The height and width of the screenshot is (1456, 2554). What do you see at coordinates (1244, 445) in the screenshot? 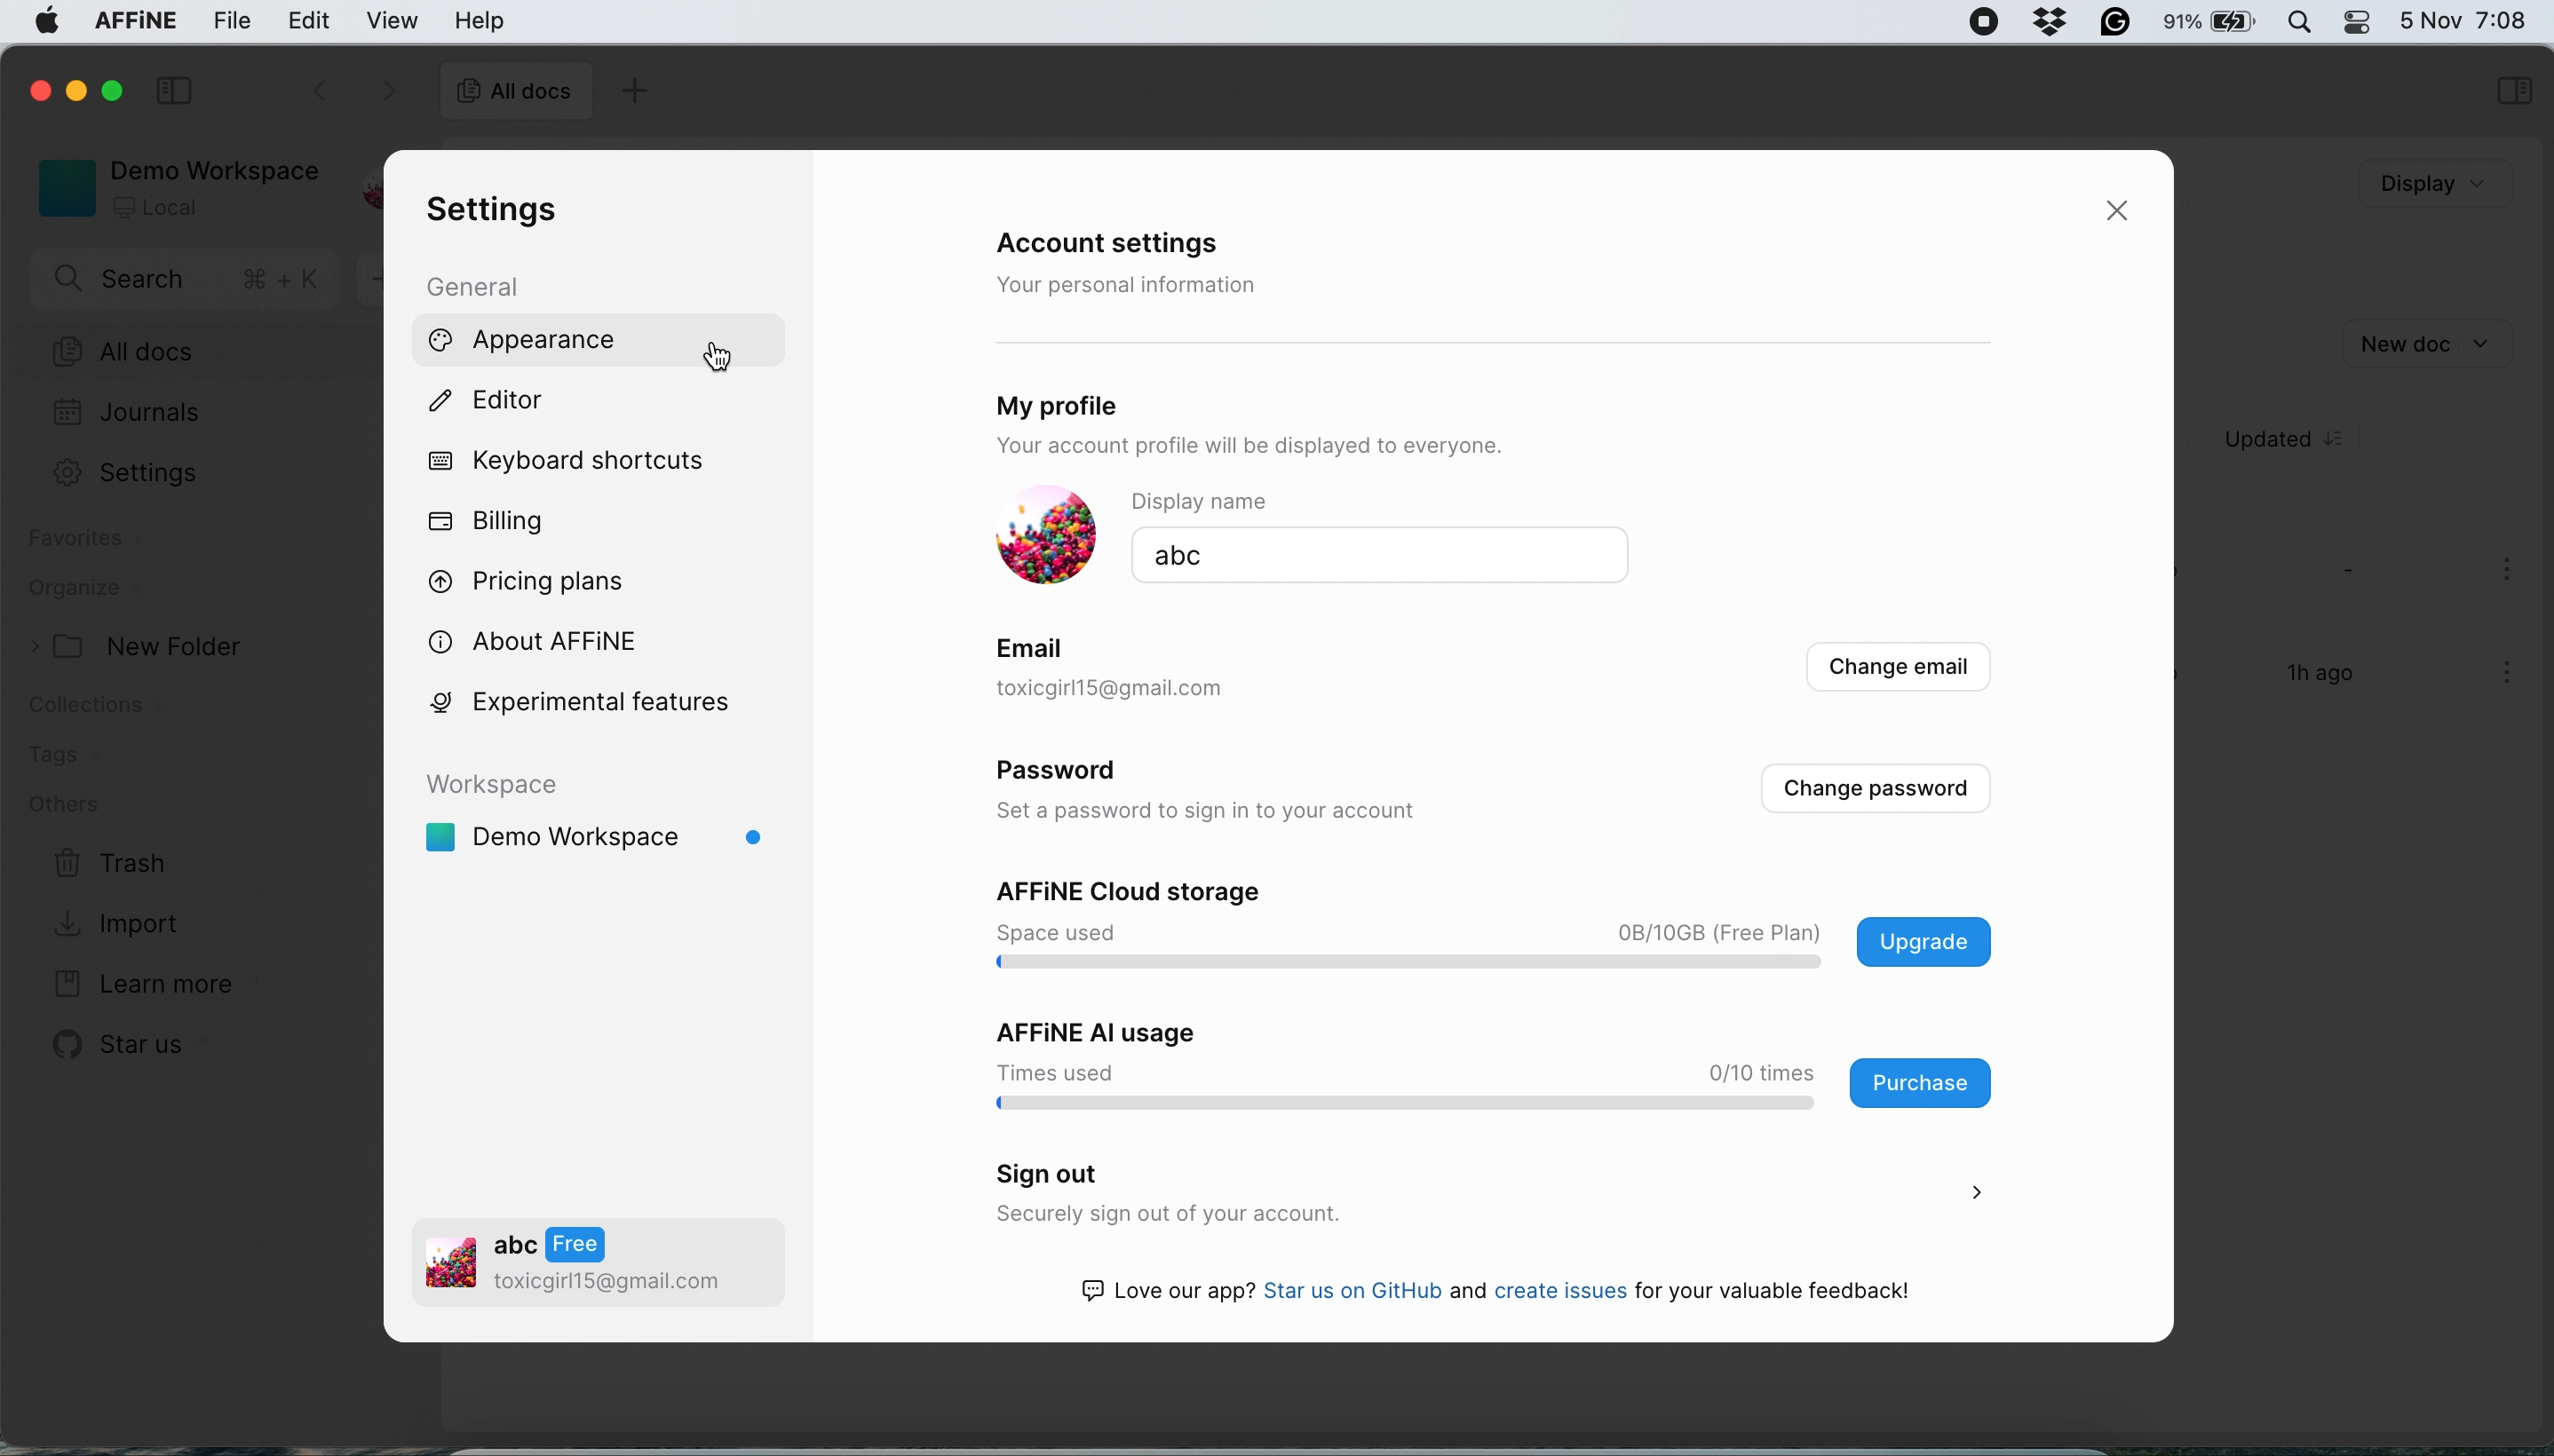
I see `your account profile will be displayed to everyone` at bounding box center [1244, 445].